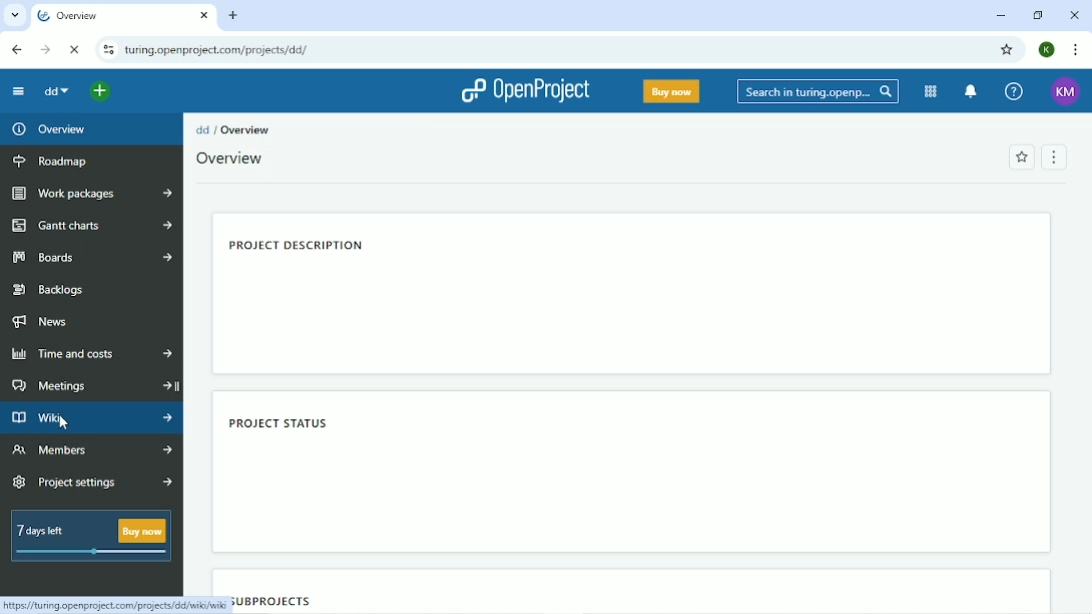  I want to click on Subprojects, so click(270, 599).